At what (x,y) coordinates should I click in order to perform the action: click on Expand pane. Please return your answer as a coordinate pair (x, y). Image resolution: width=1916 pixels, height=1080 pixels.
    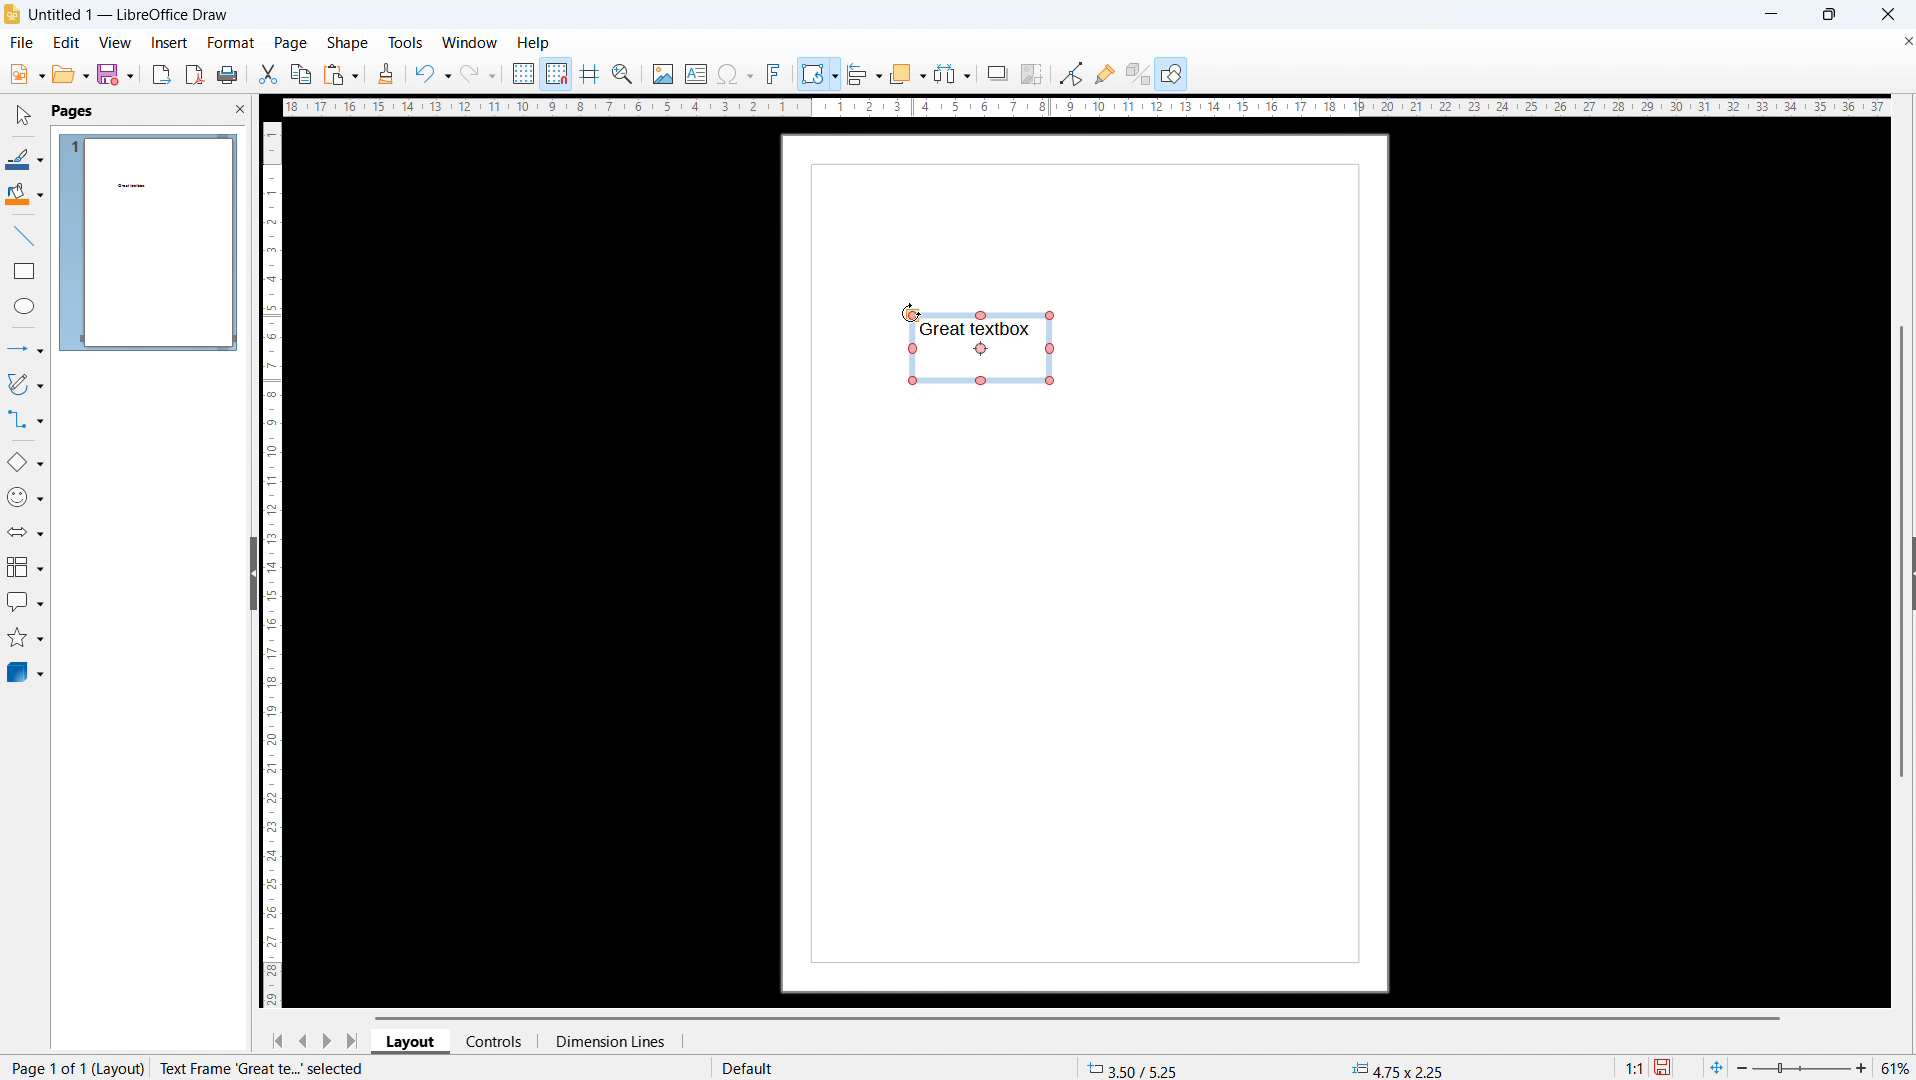
    Looking at the image, I should click on (1904, 579).